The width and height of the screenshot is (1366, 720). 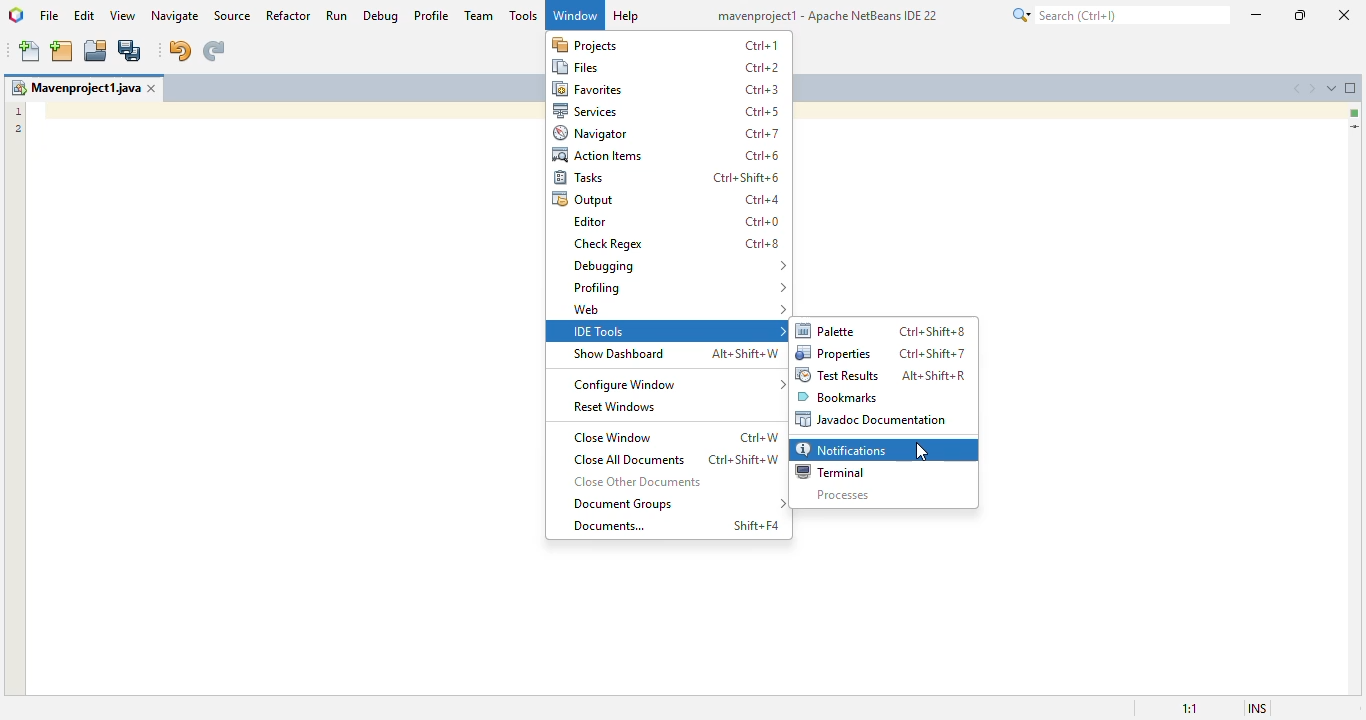 I want to click on save all, so click(x=130, y=52).